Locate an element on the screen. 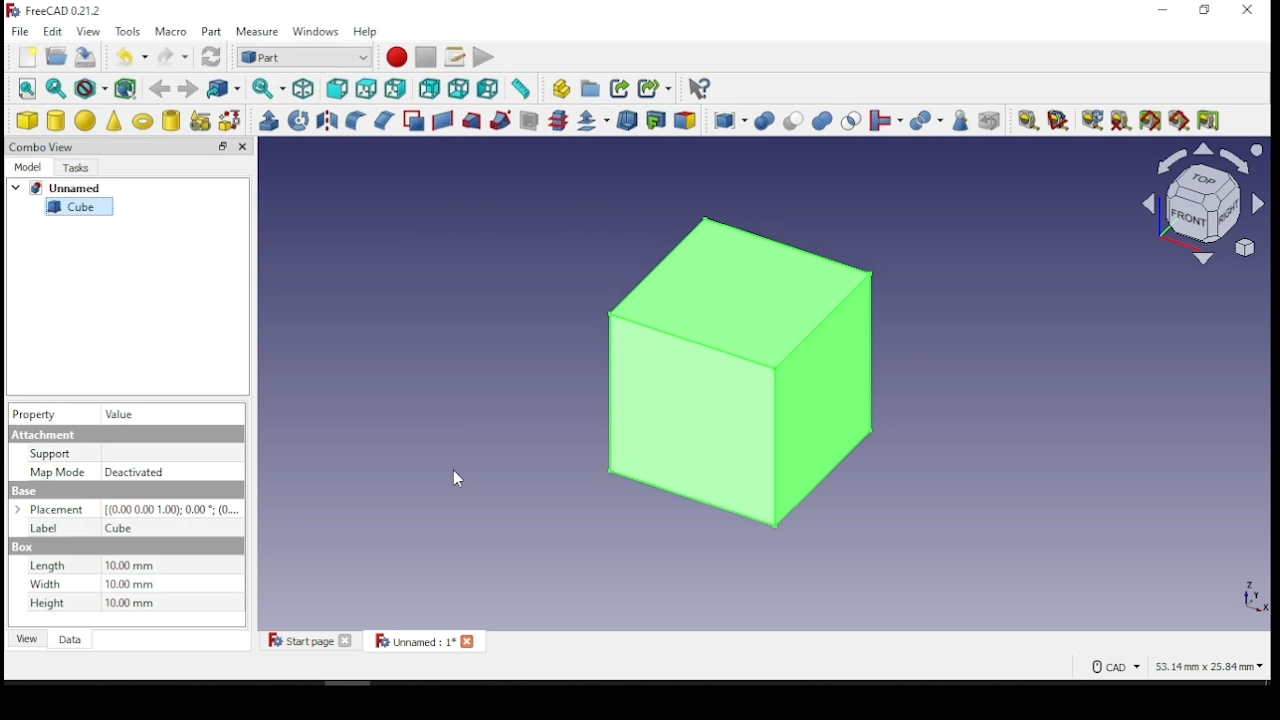  toggle all is located at coordinates (1150, 121).